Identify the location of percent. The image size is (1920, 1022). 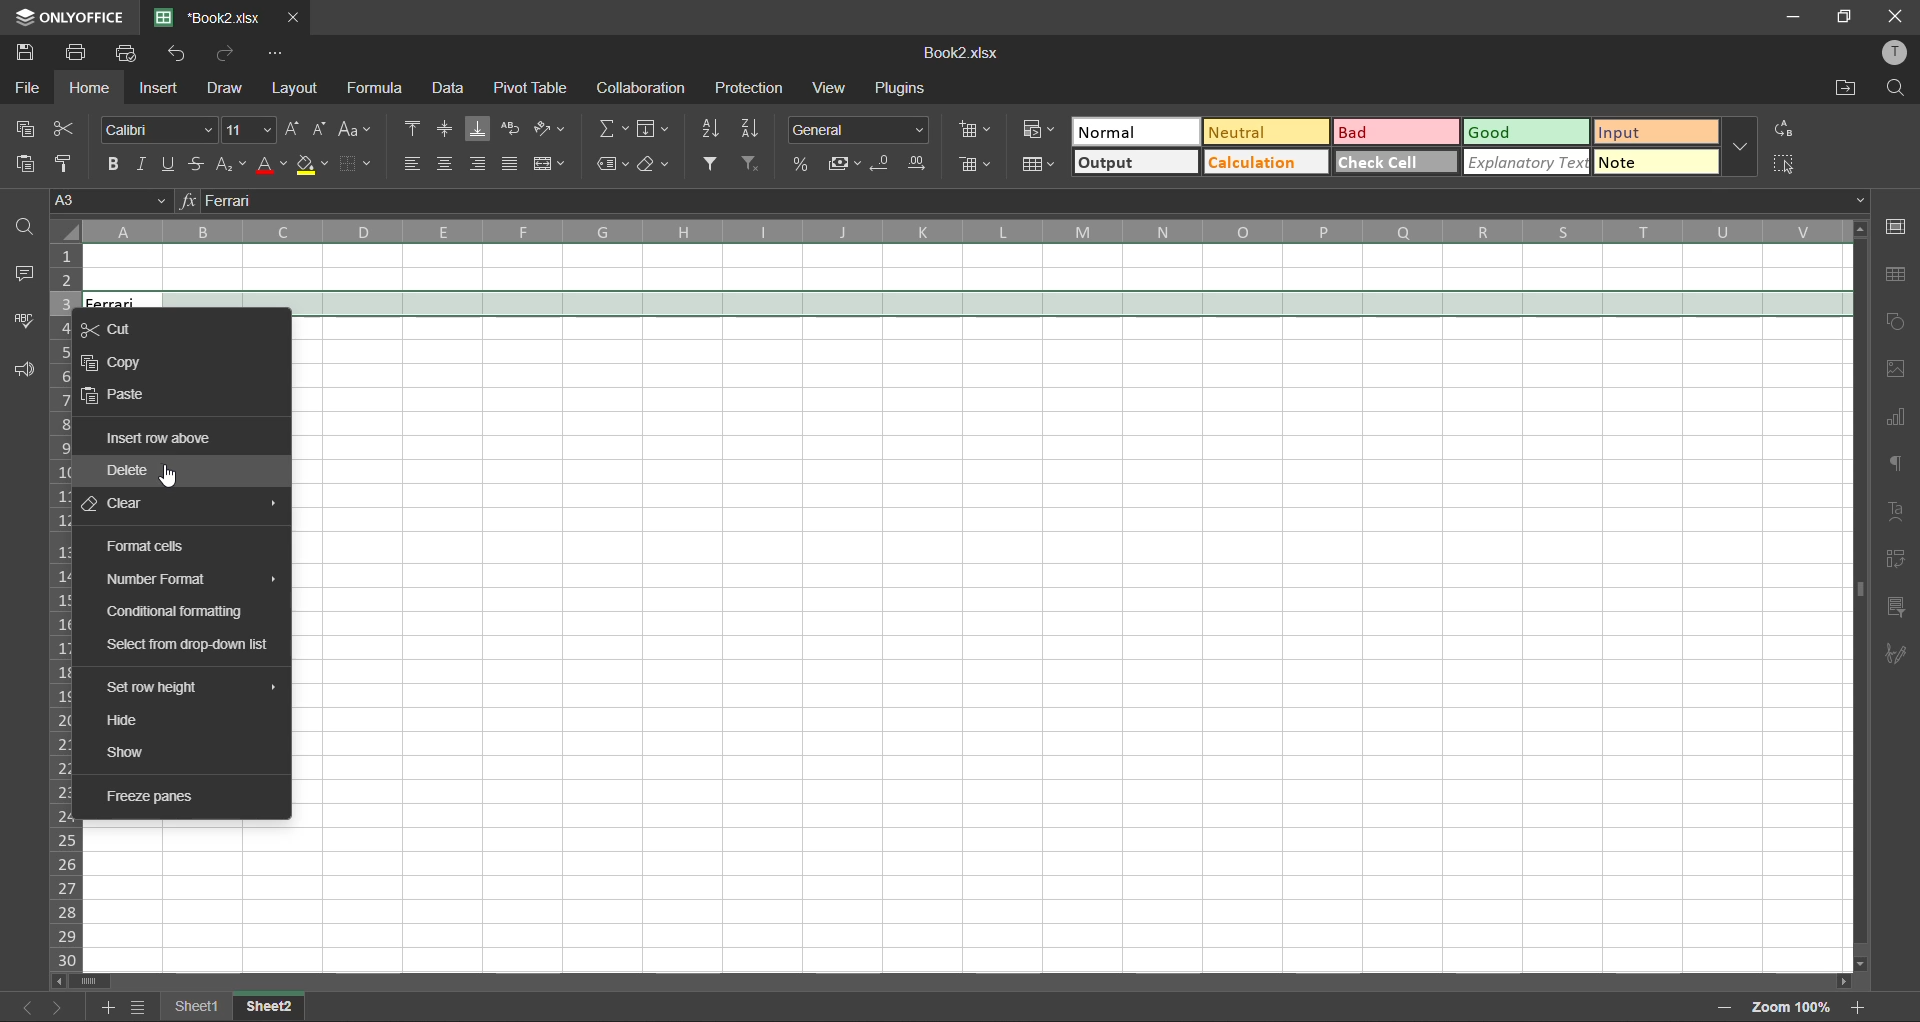
(802, 163).